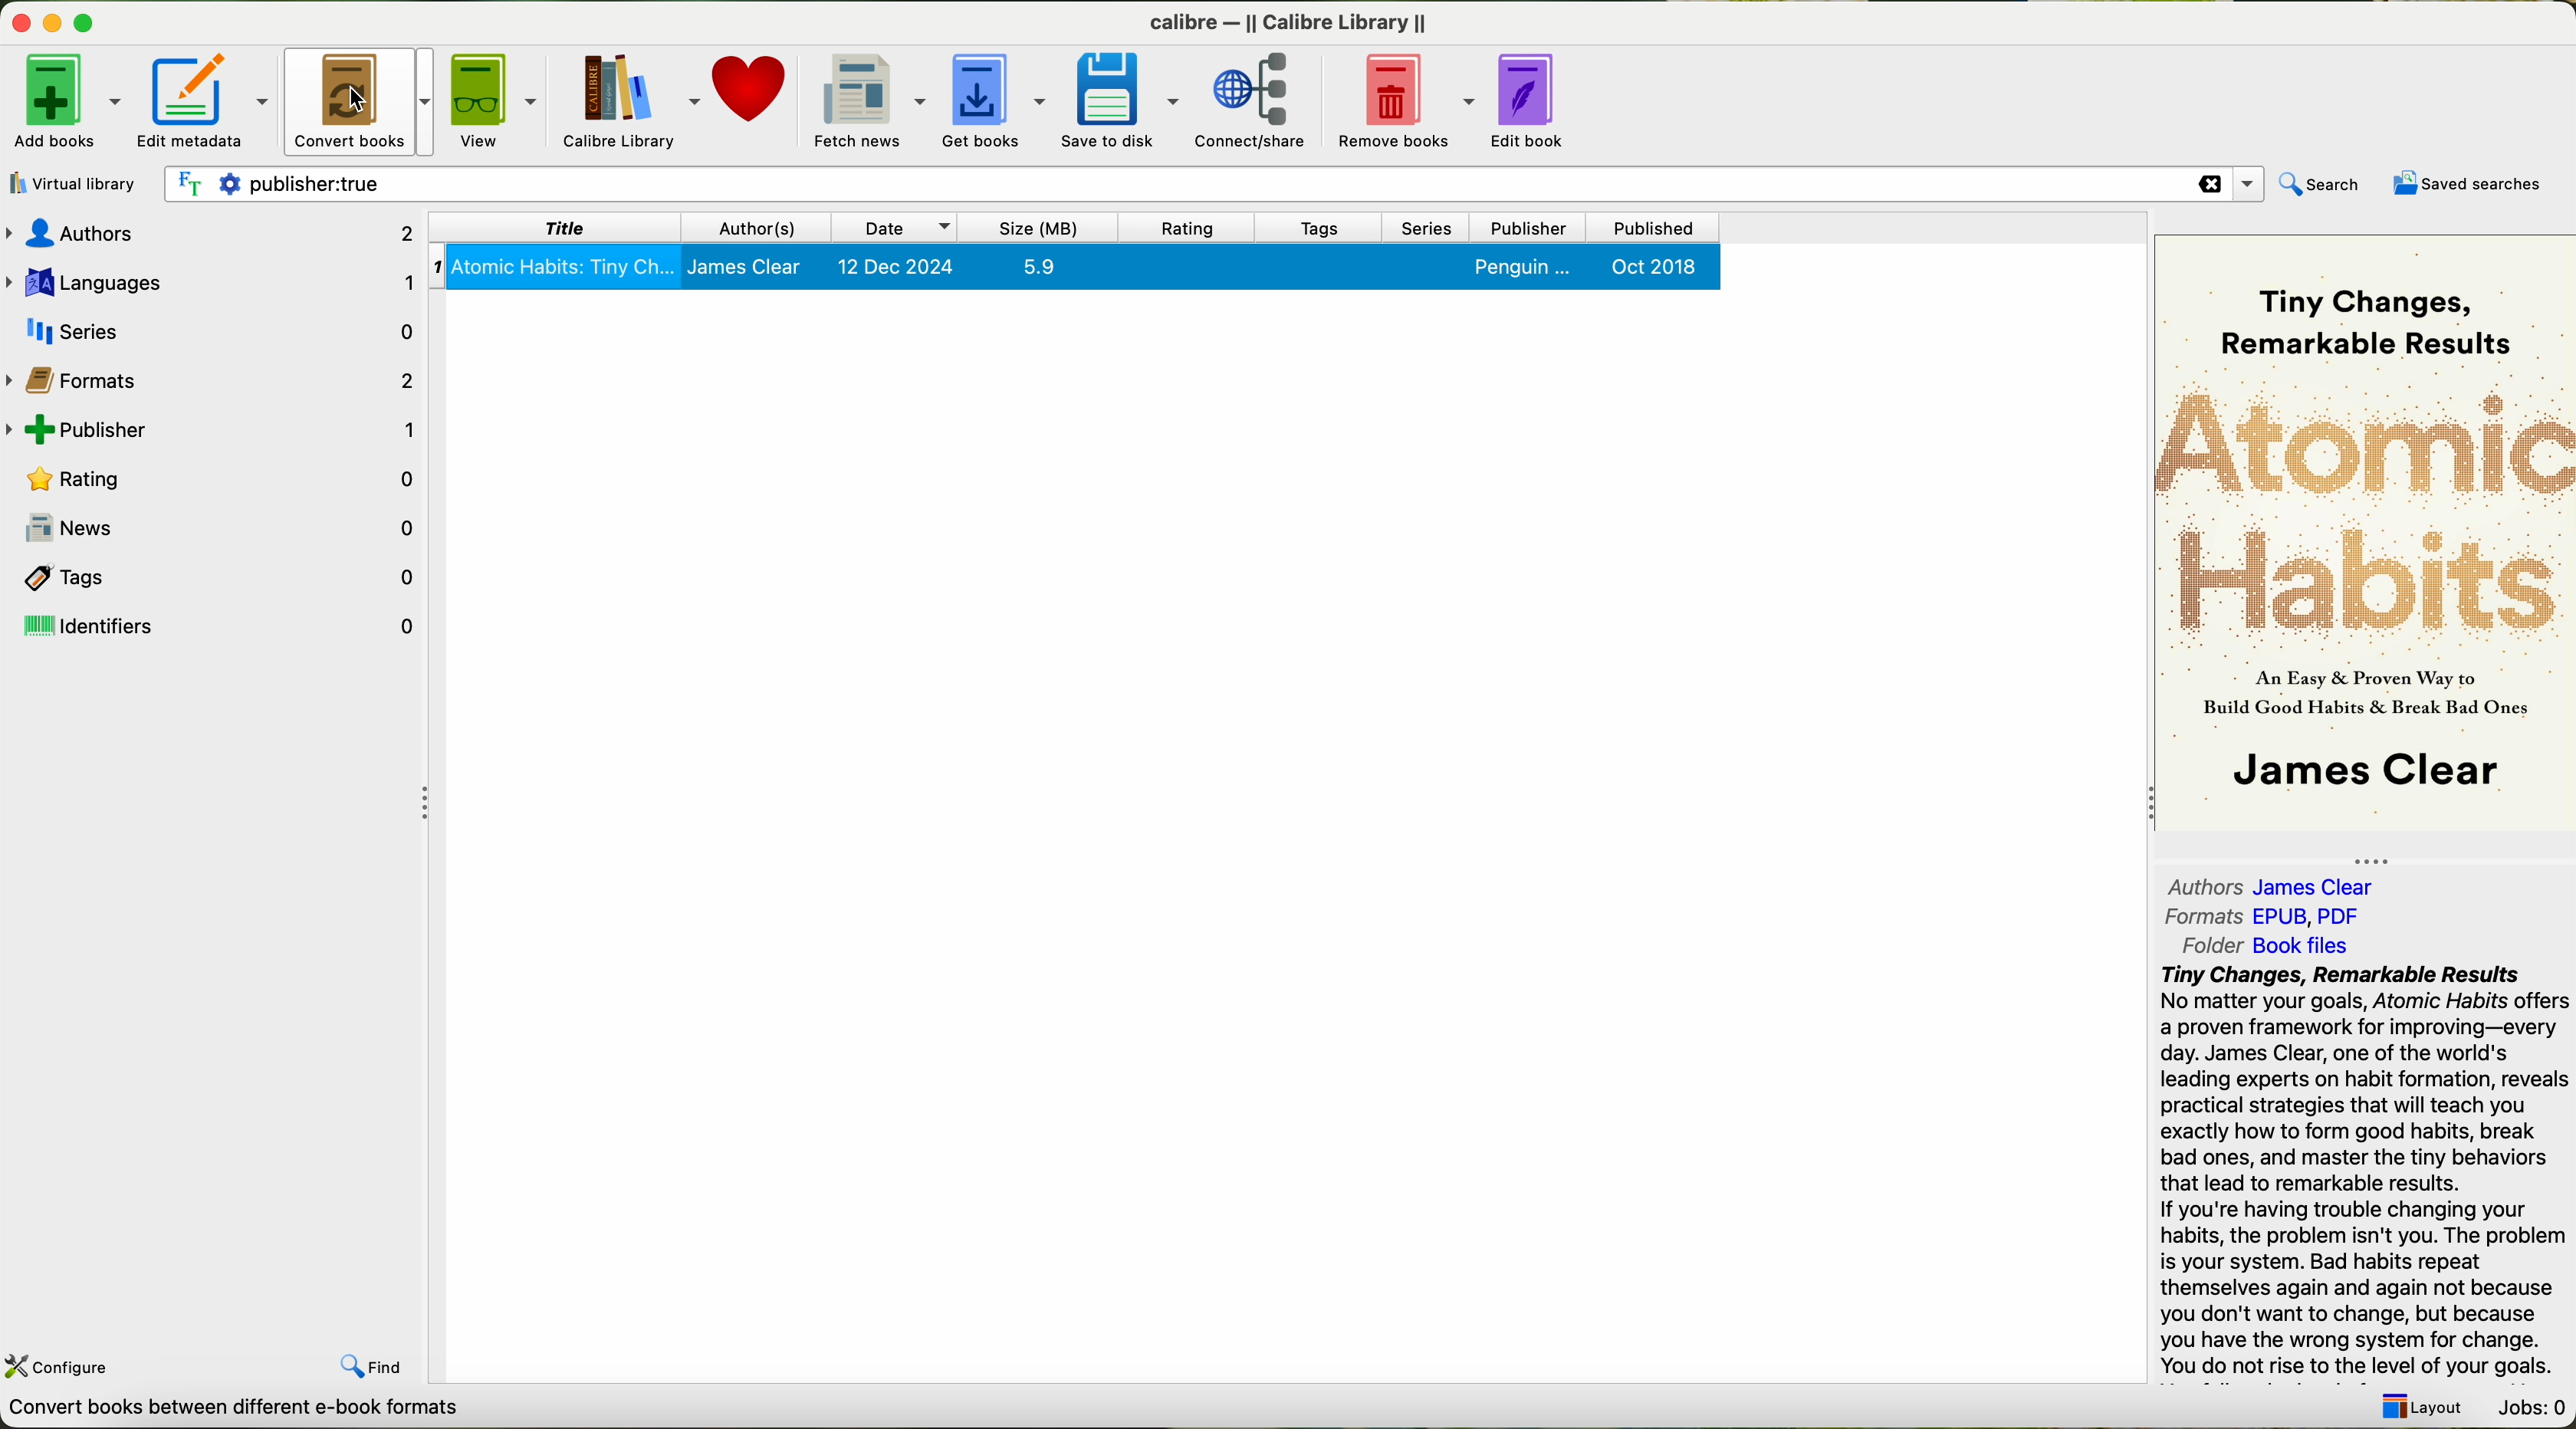 This screenshot has width=2576, height=1429. What do you see at coordinates (1655, 228) in the screenshot?
I see `published` at bounding box center [1655, 228].